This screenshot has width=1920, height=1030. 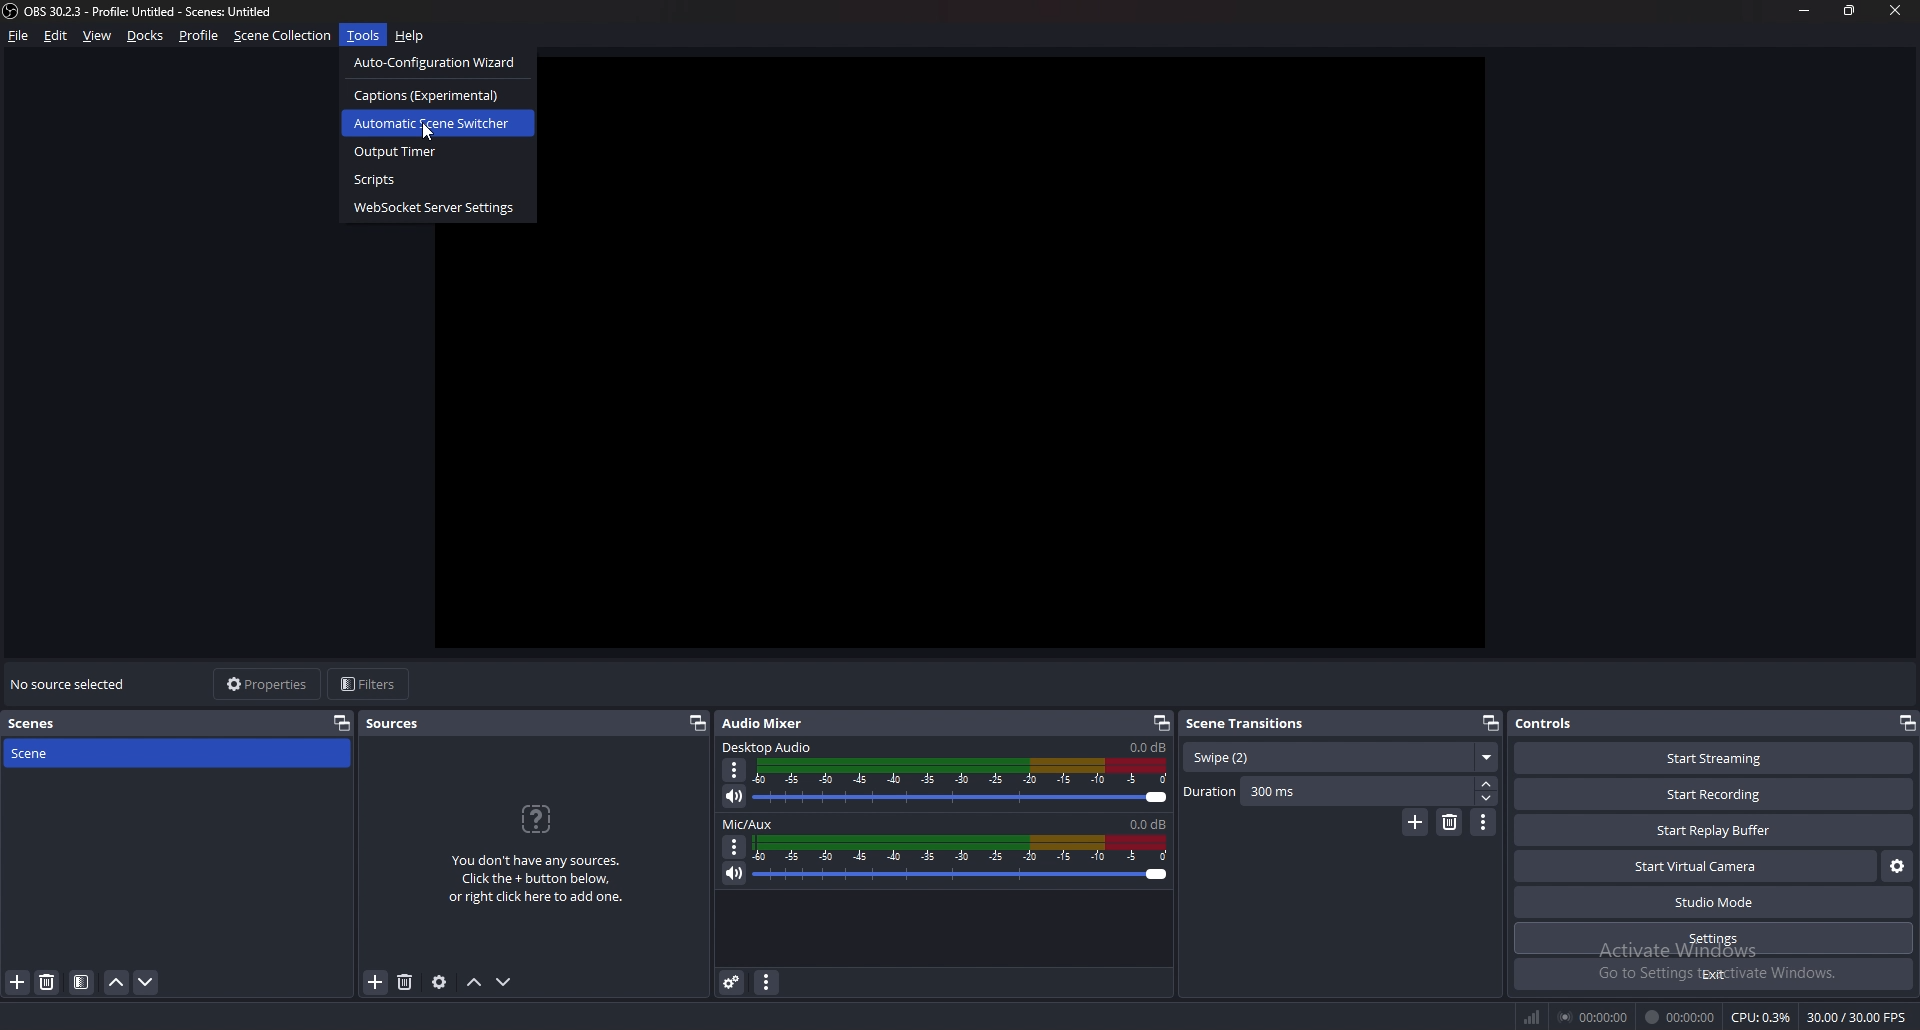 I want to click on increase duration, so click(x=1488, y=782).